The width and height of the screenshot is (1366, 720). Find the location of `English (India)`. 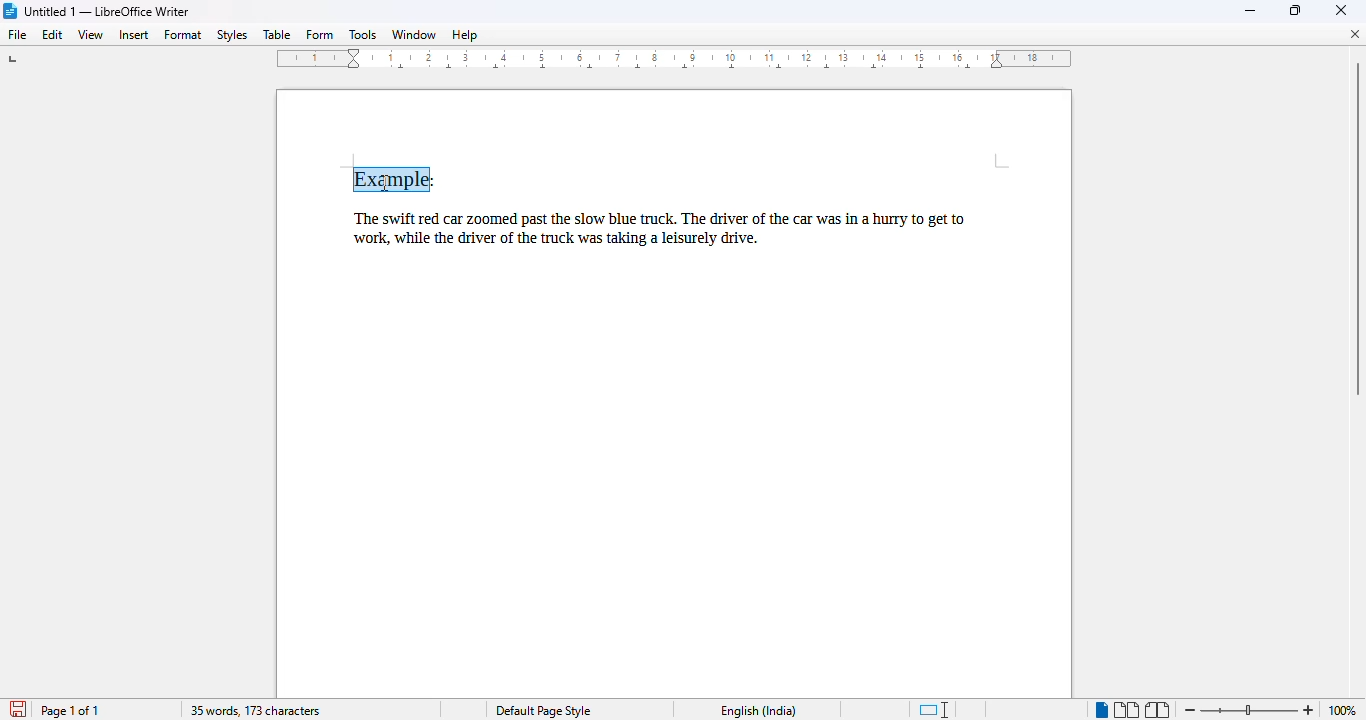

English (India) is located at coordinates (759, 711).